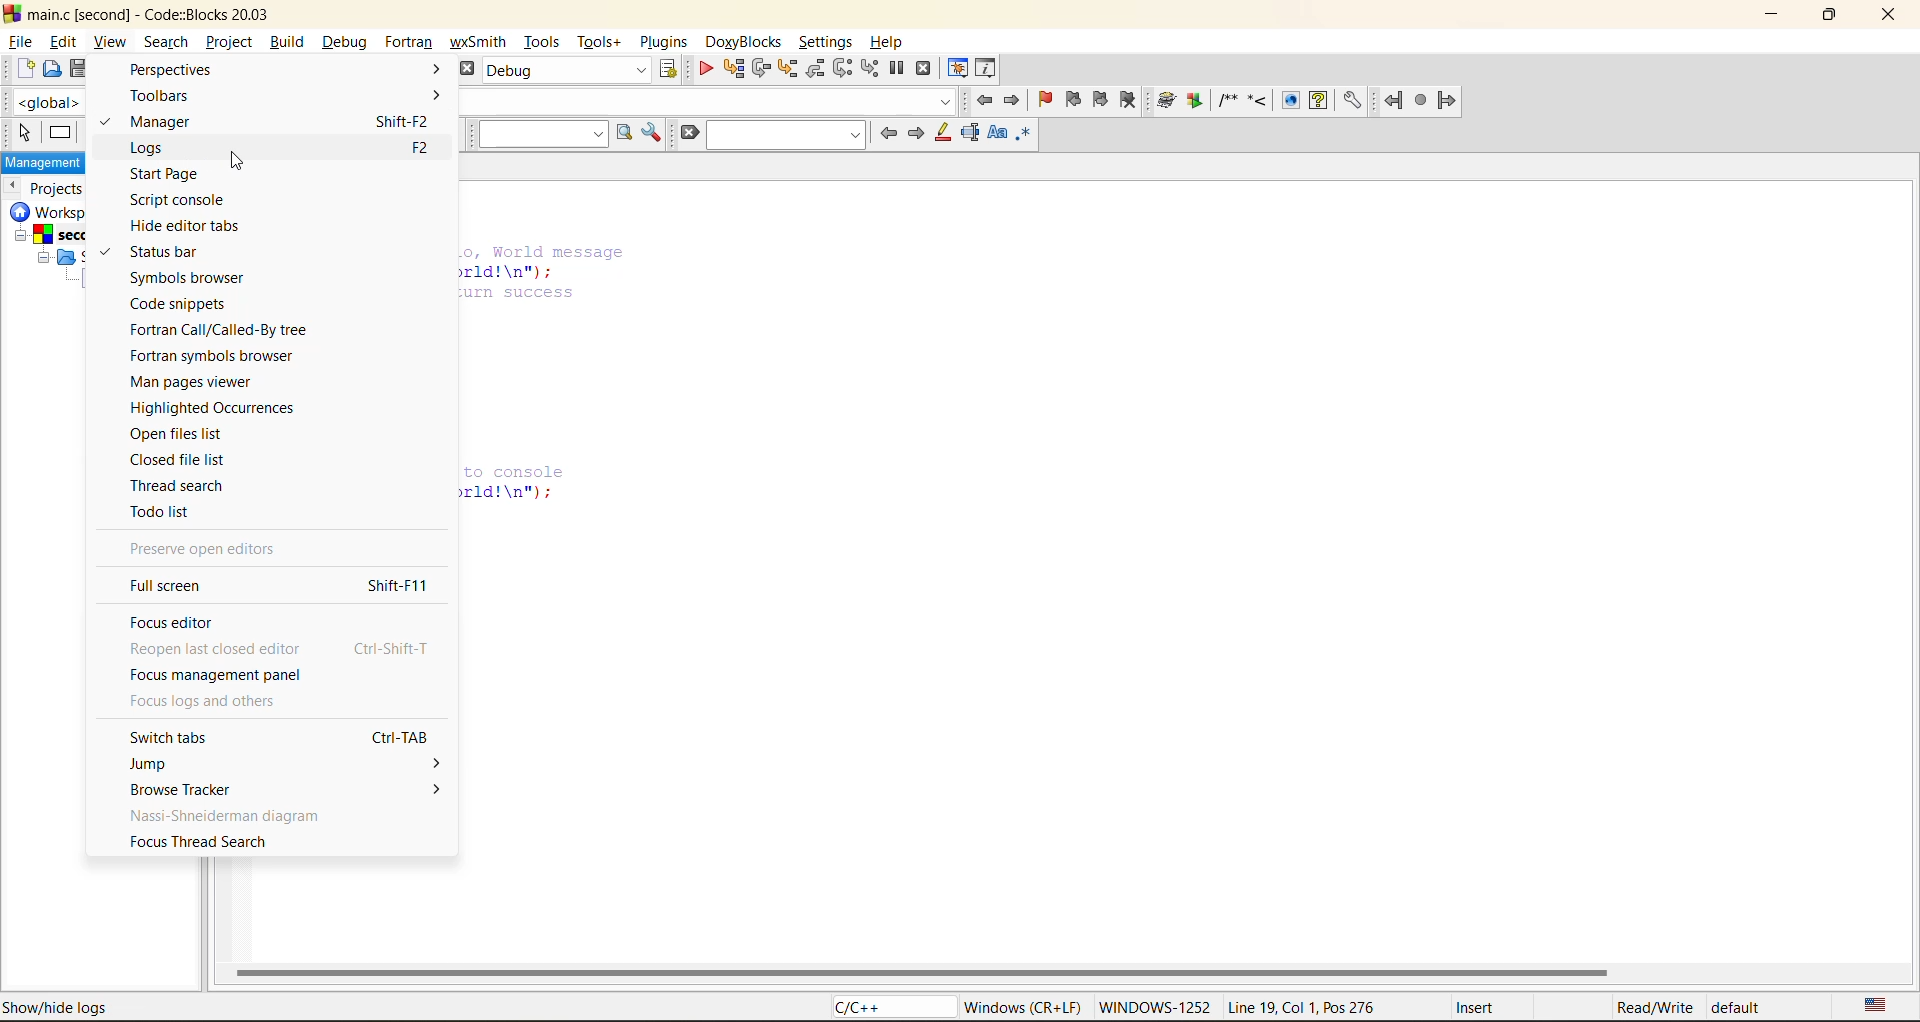 The height and width of the screenshot is (1022, 1920). I want to click on debug, so click(346, 41).